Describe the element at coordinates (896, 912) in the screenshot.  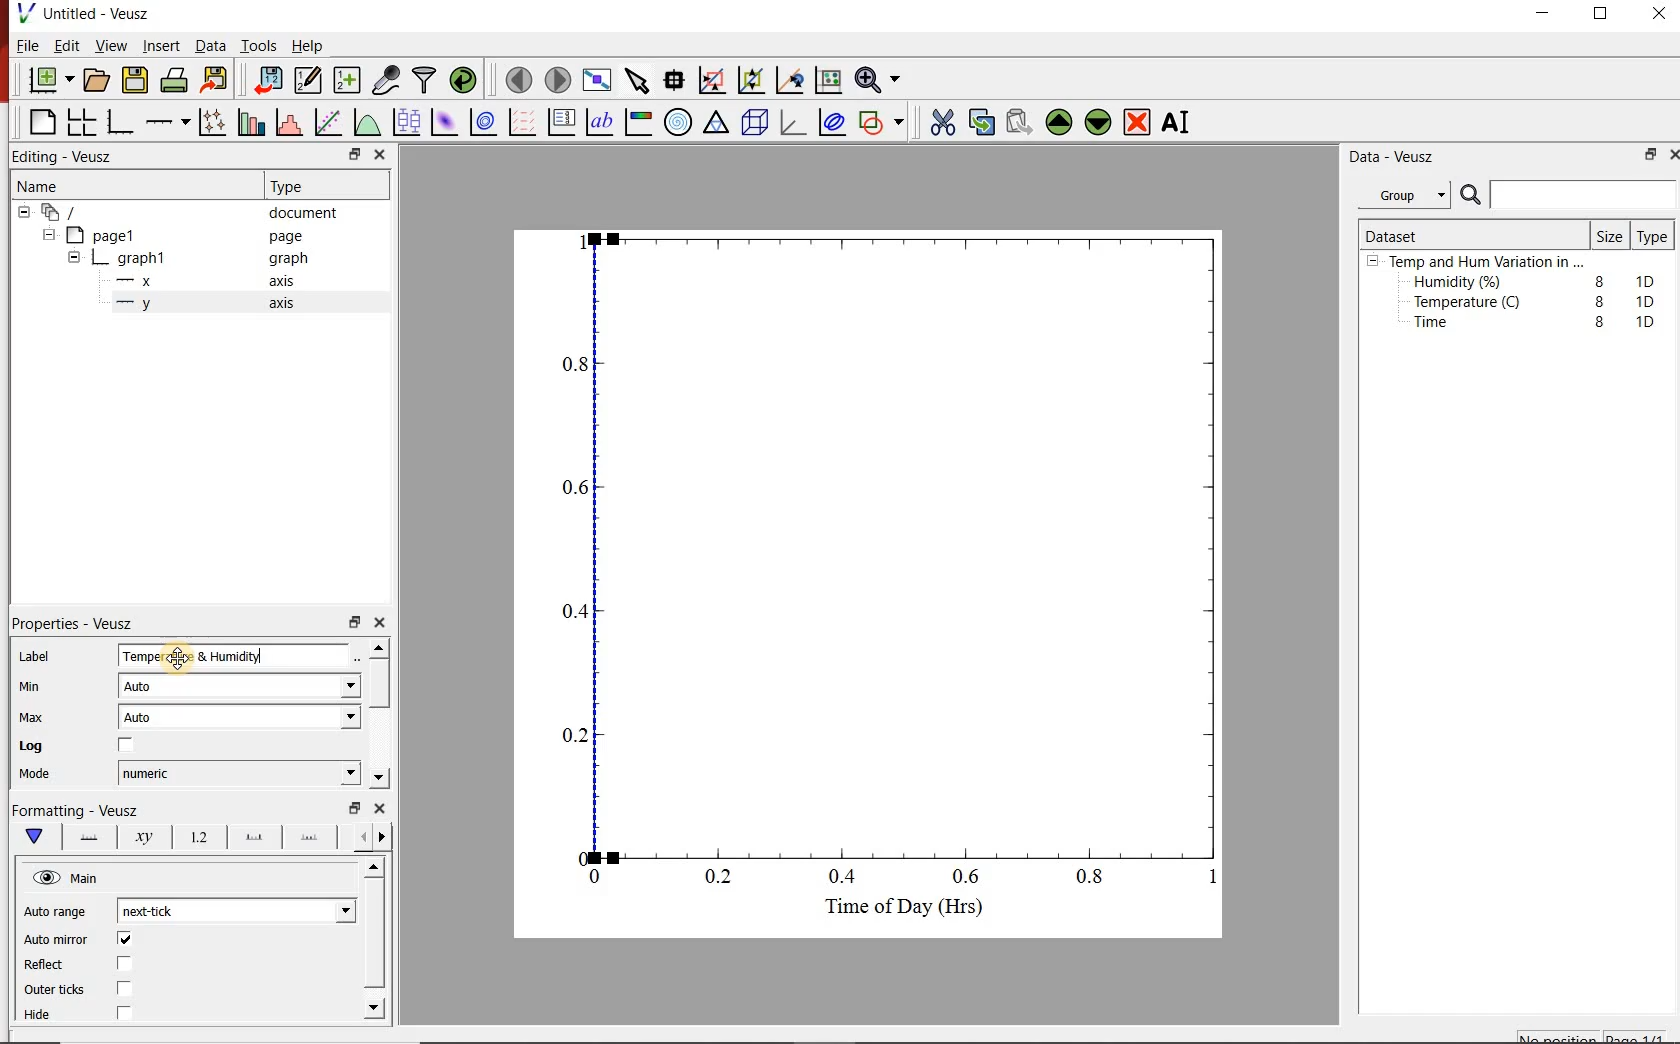
I see `Time of Day (Hrs)` at that location.